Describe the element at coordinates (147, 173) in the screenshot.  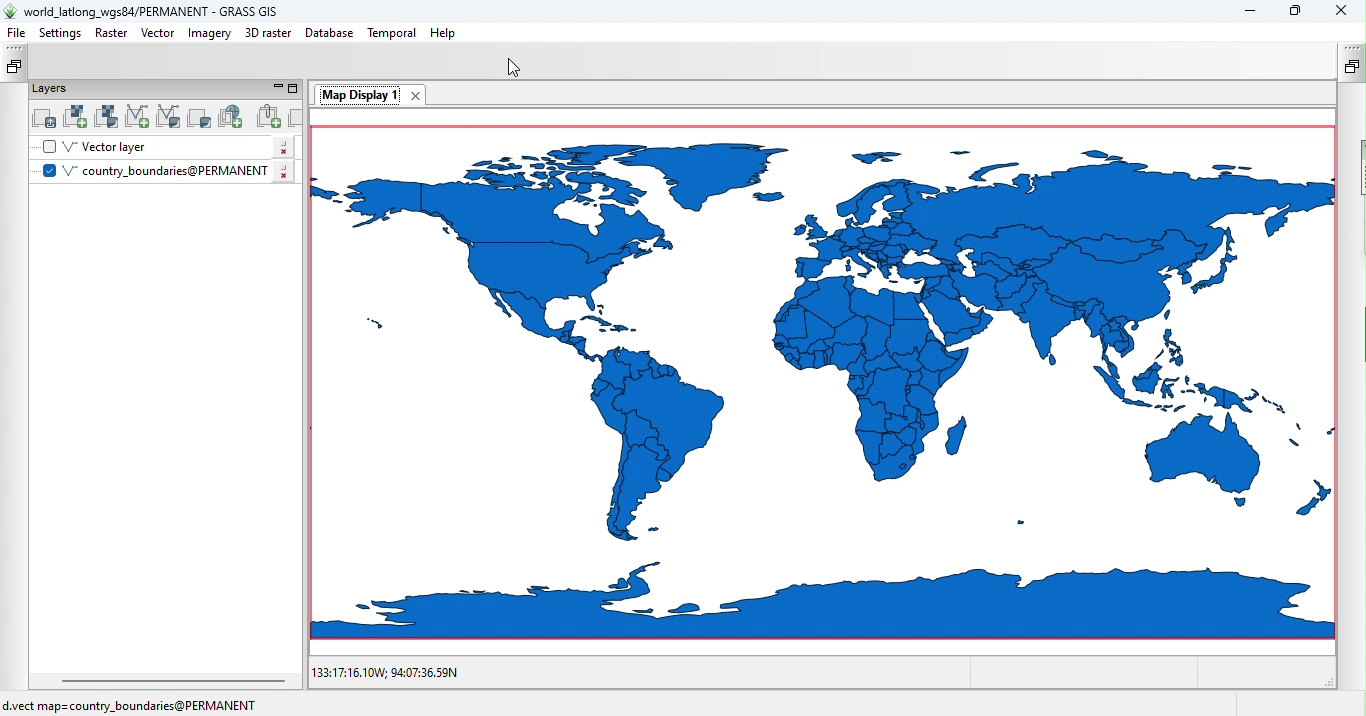
I see `V country_boundaries@PERMANENT` at that location.